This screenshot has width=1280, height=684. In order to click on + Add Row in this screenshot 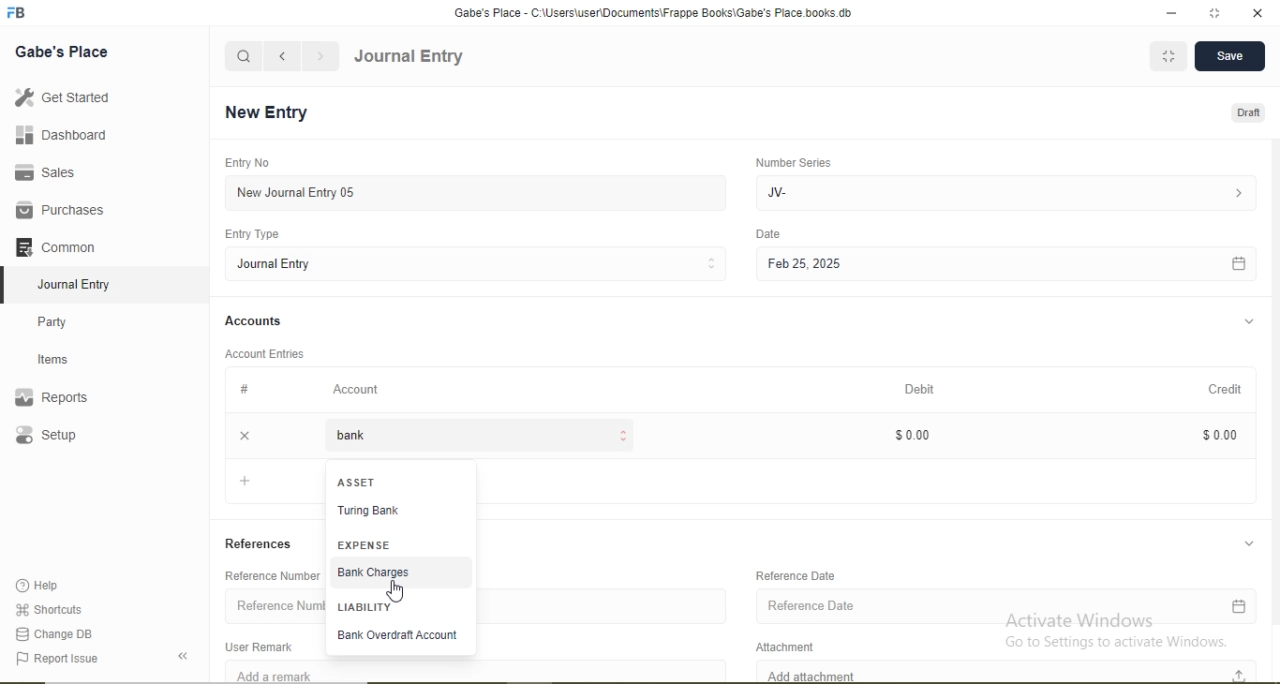, I will do `click(270, 484)`.